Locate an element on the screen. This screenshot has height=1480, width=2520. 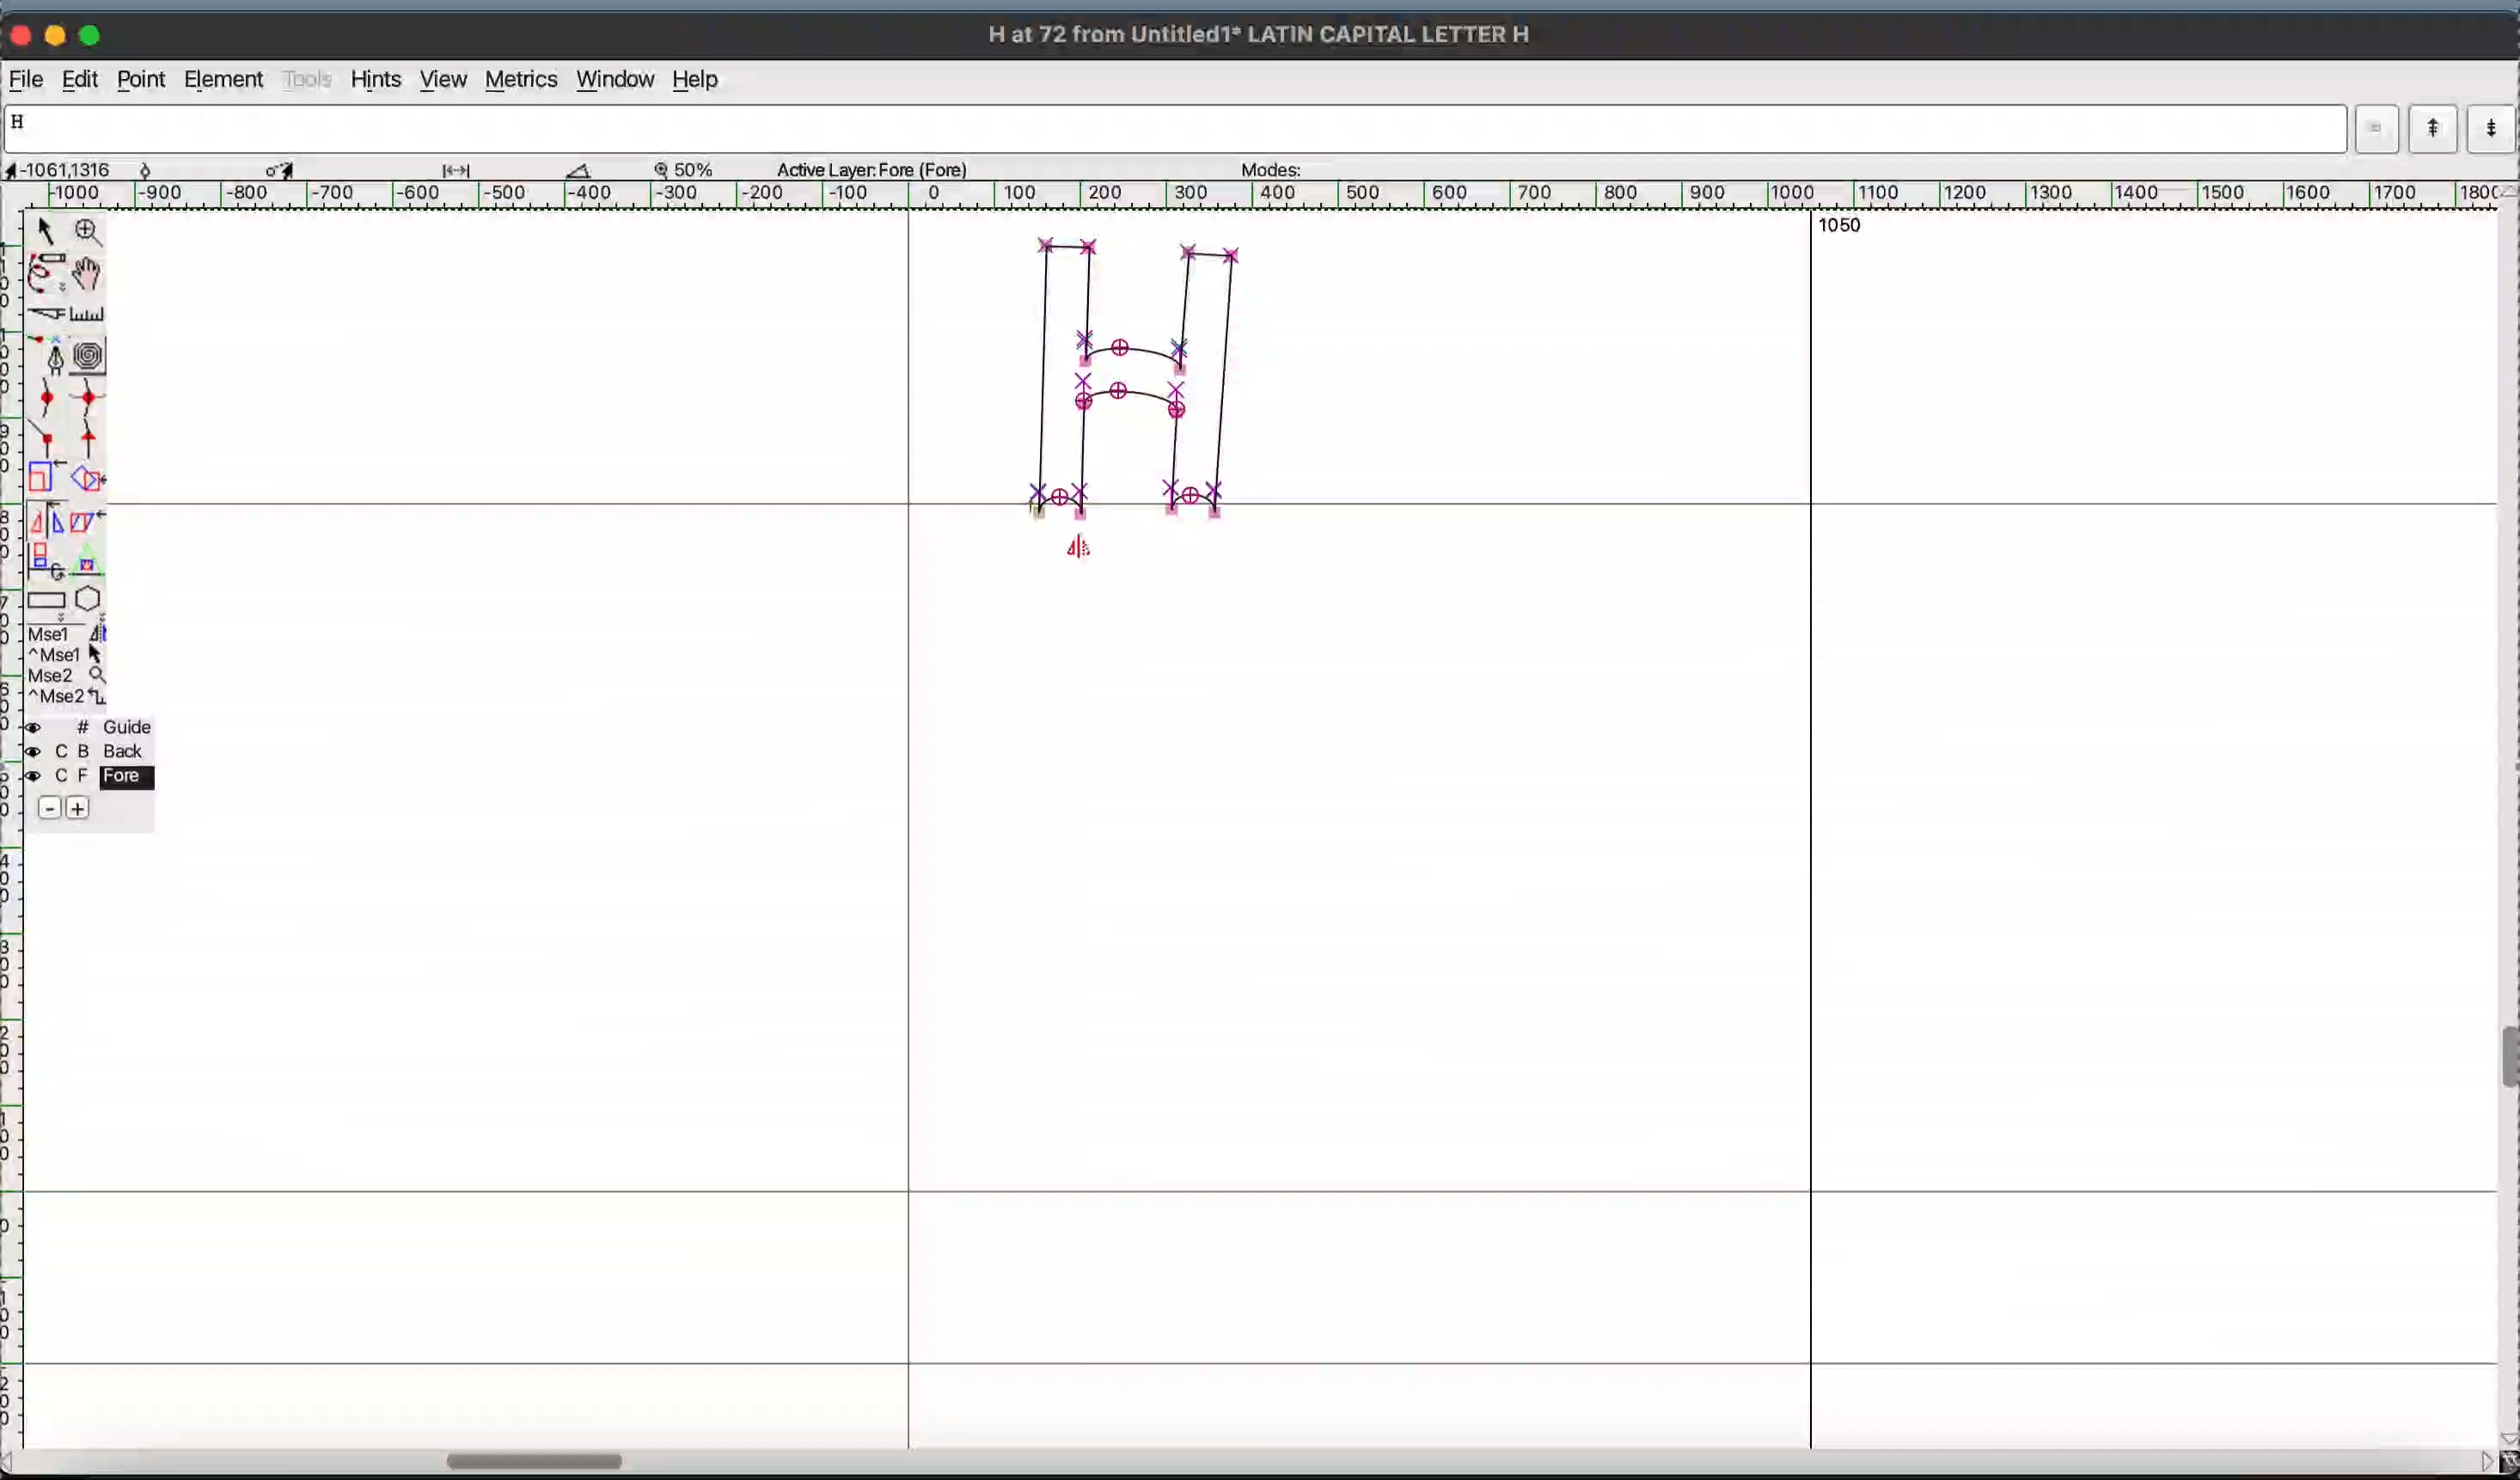
modes is located at coordinates (1316, 167).